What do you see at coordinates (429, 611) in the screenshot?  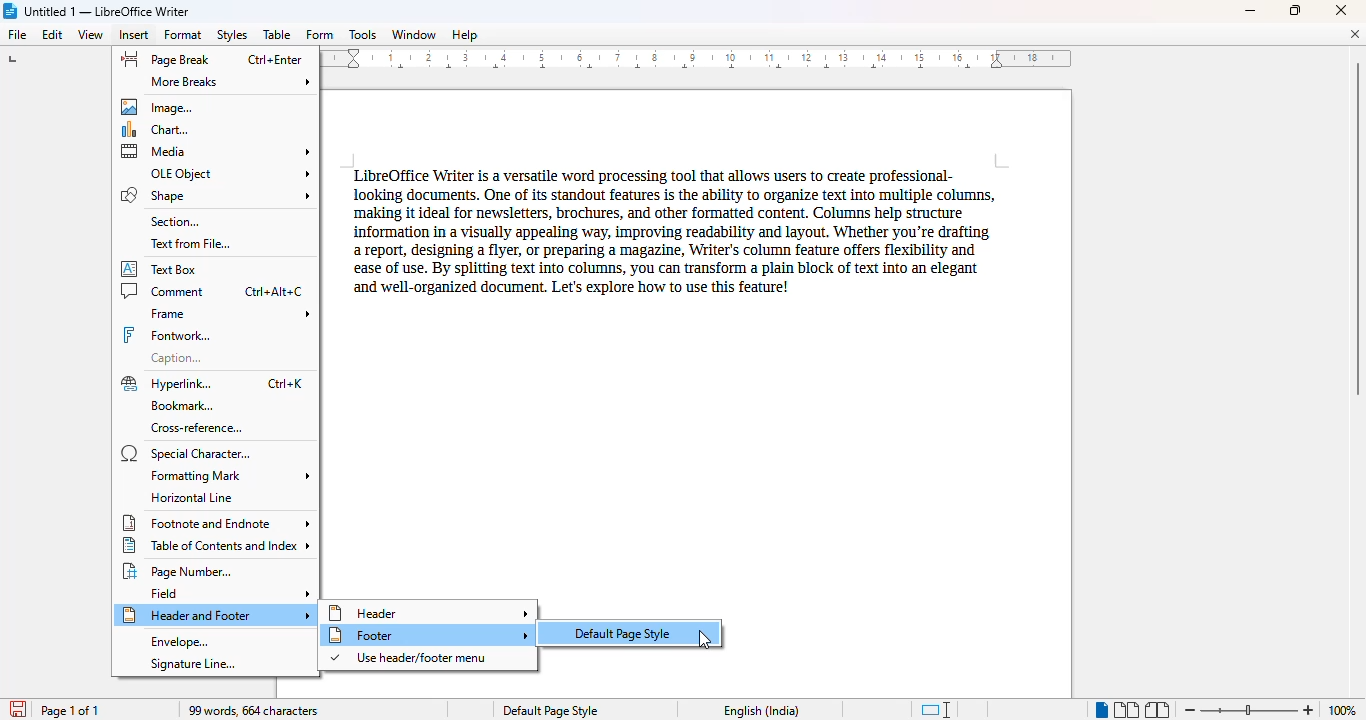 I see `header` at bounding box center [429, 611].